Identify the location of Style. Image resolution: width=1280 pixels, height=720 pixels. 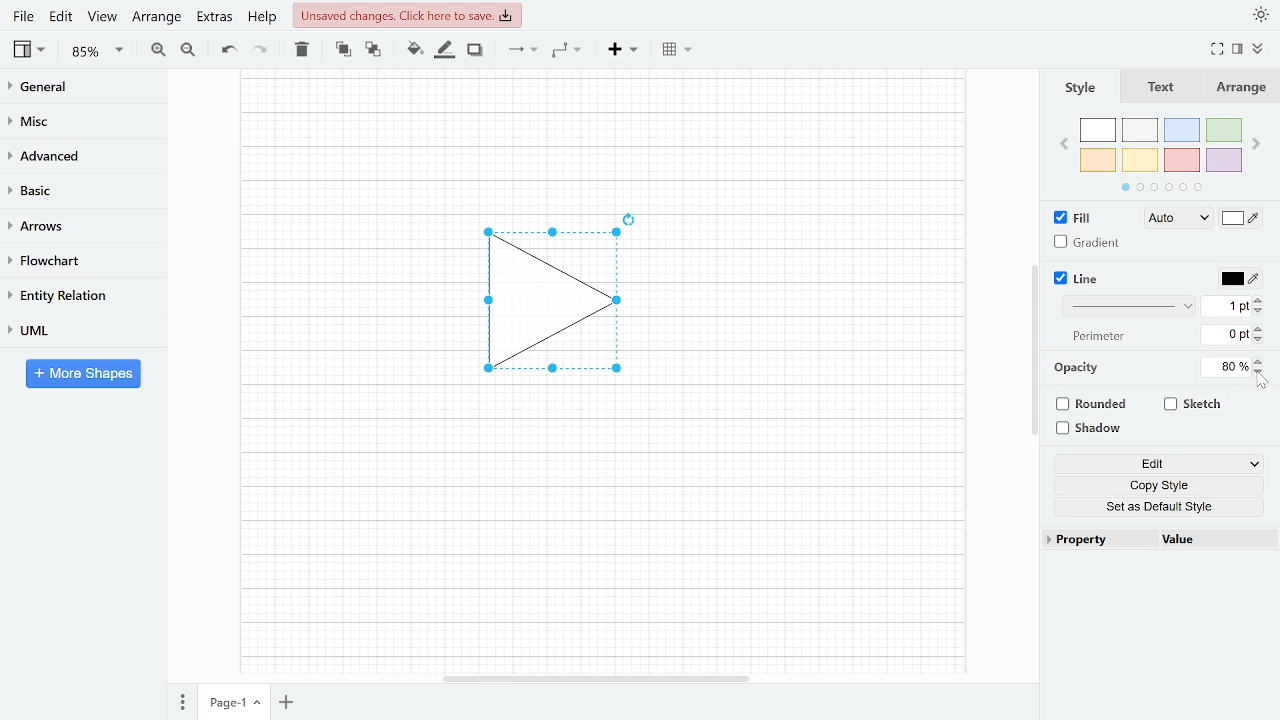
(1078, 87).